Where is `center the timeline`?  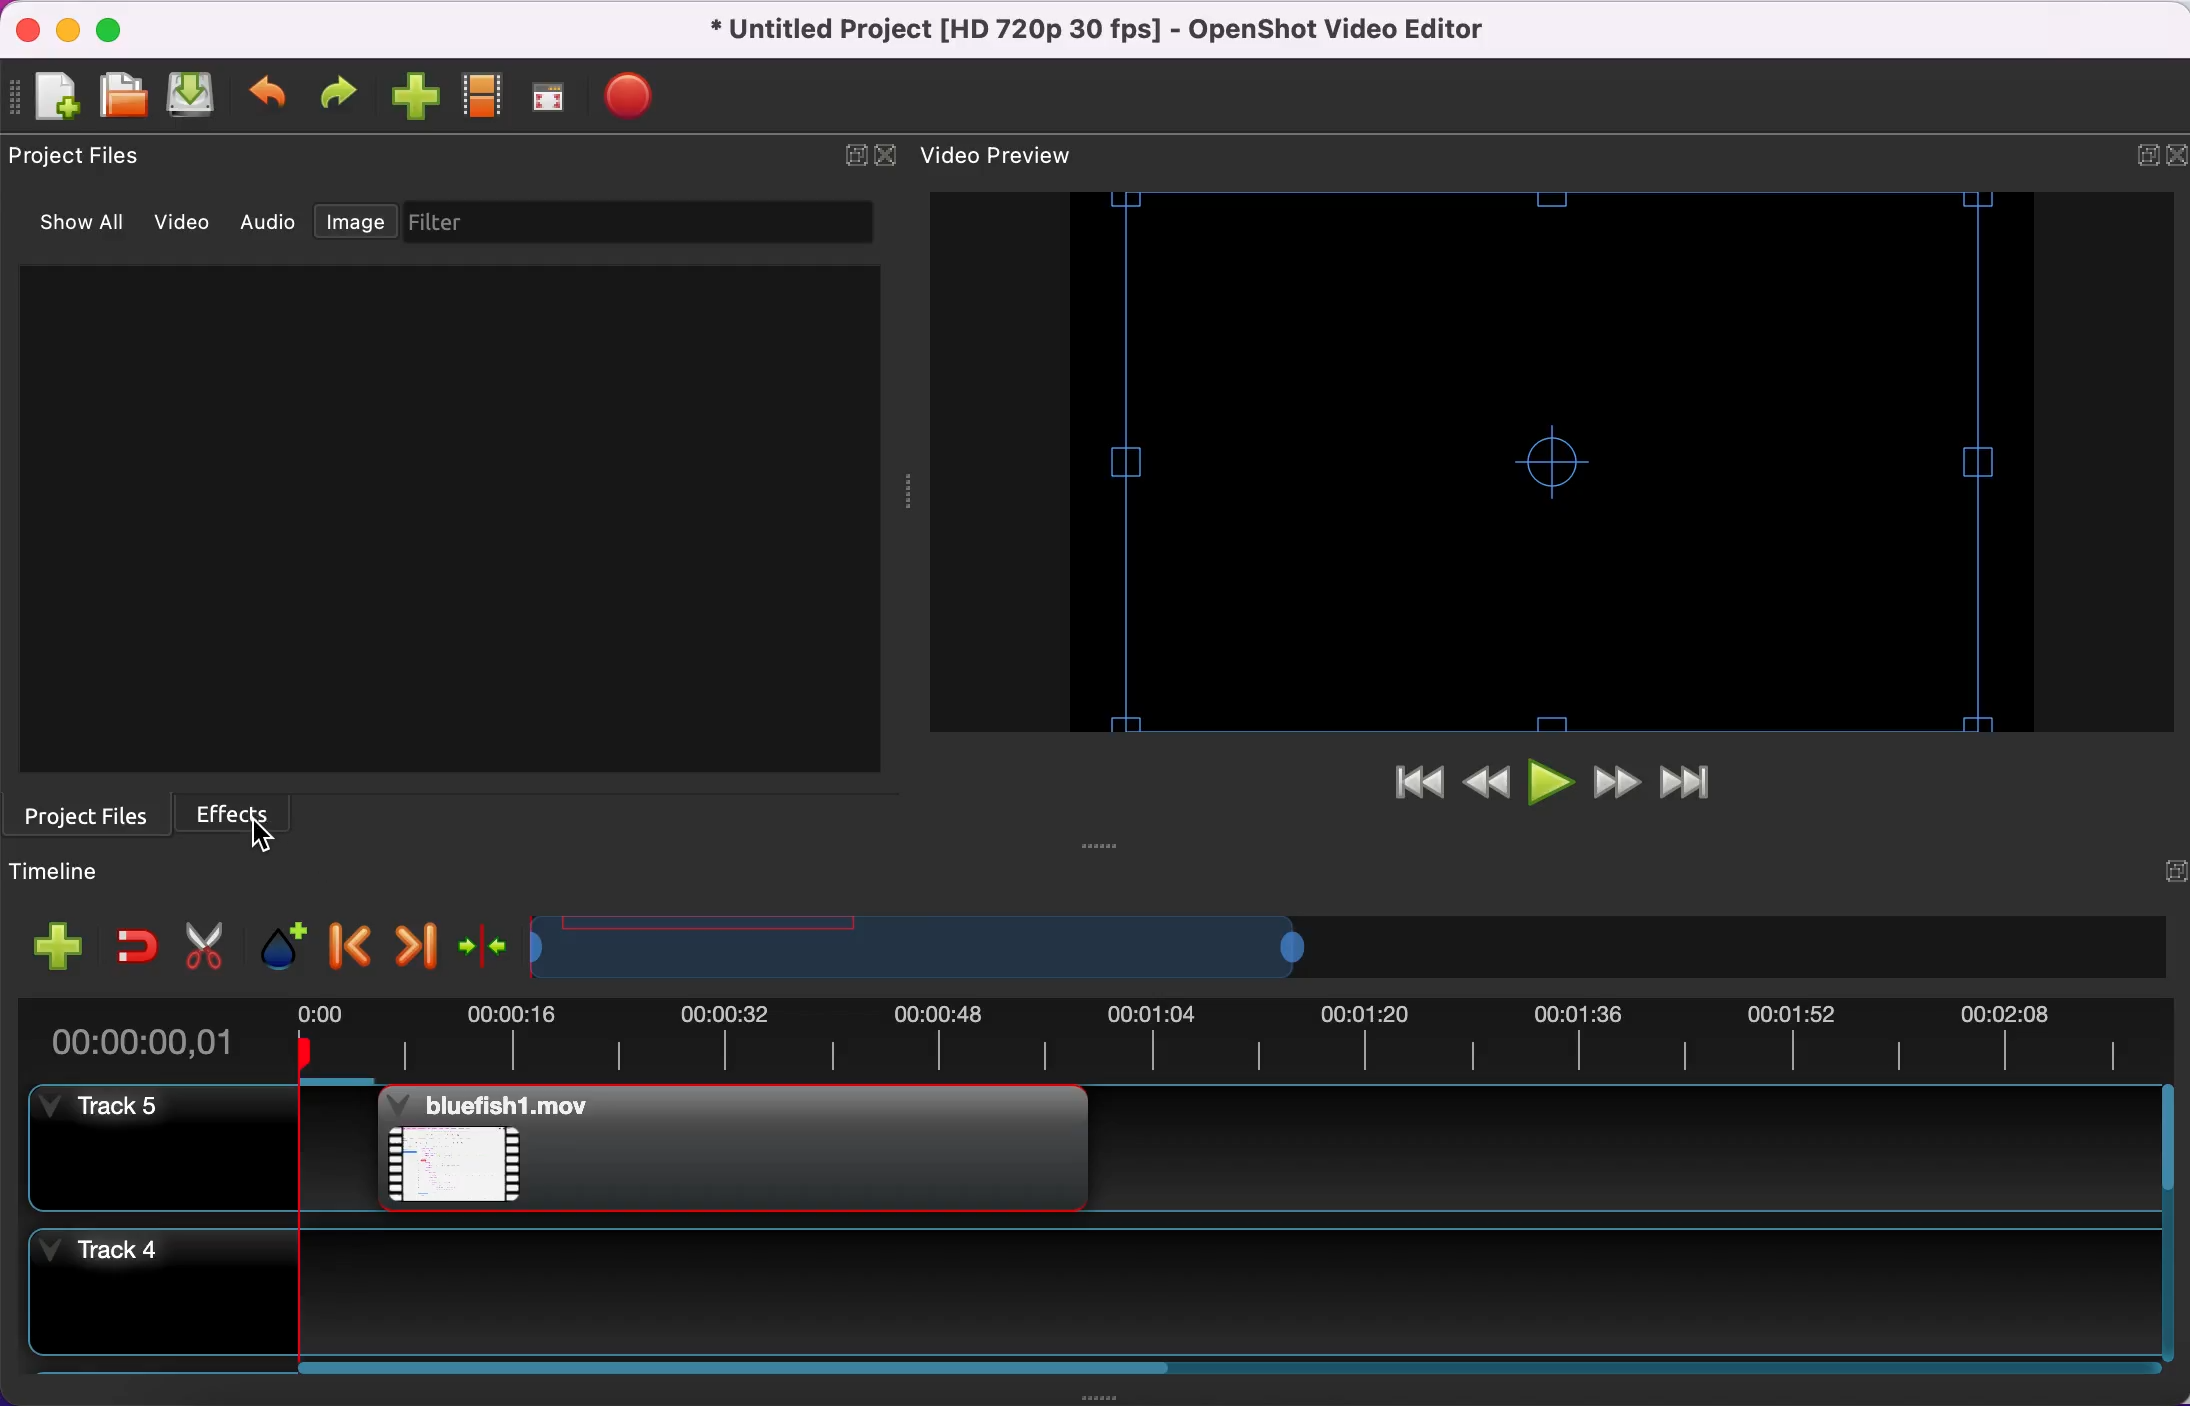 center the timeline is located at coordinates (480, 944).